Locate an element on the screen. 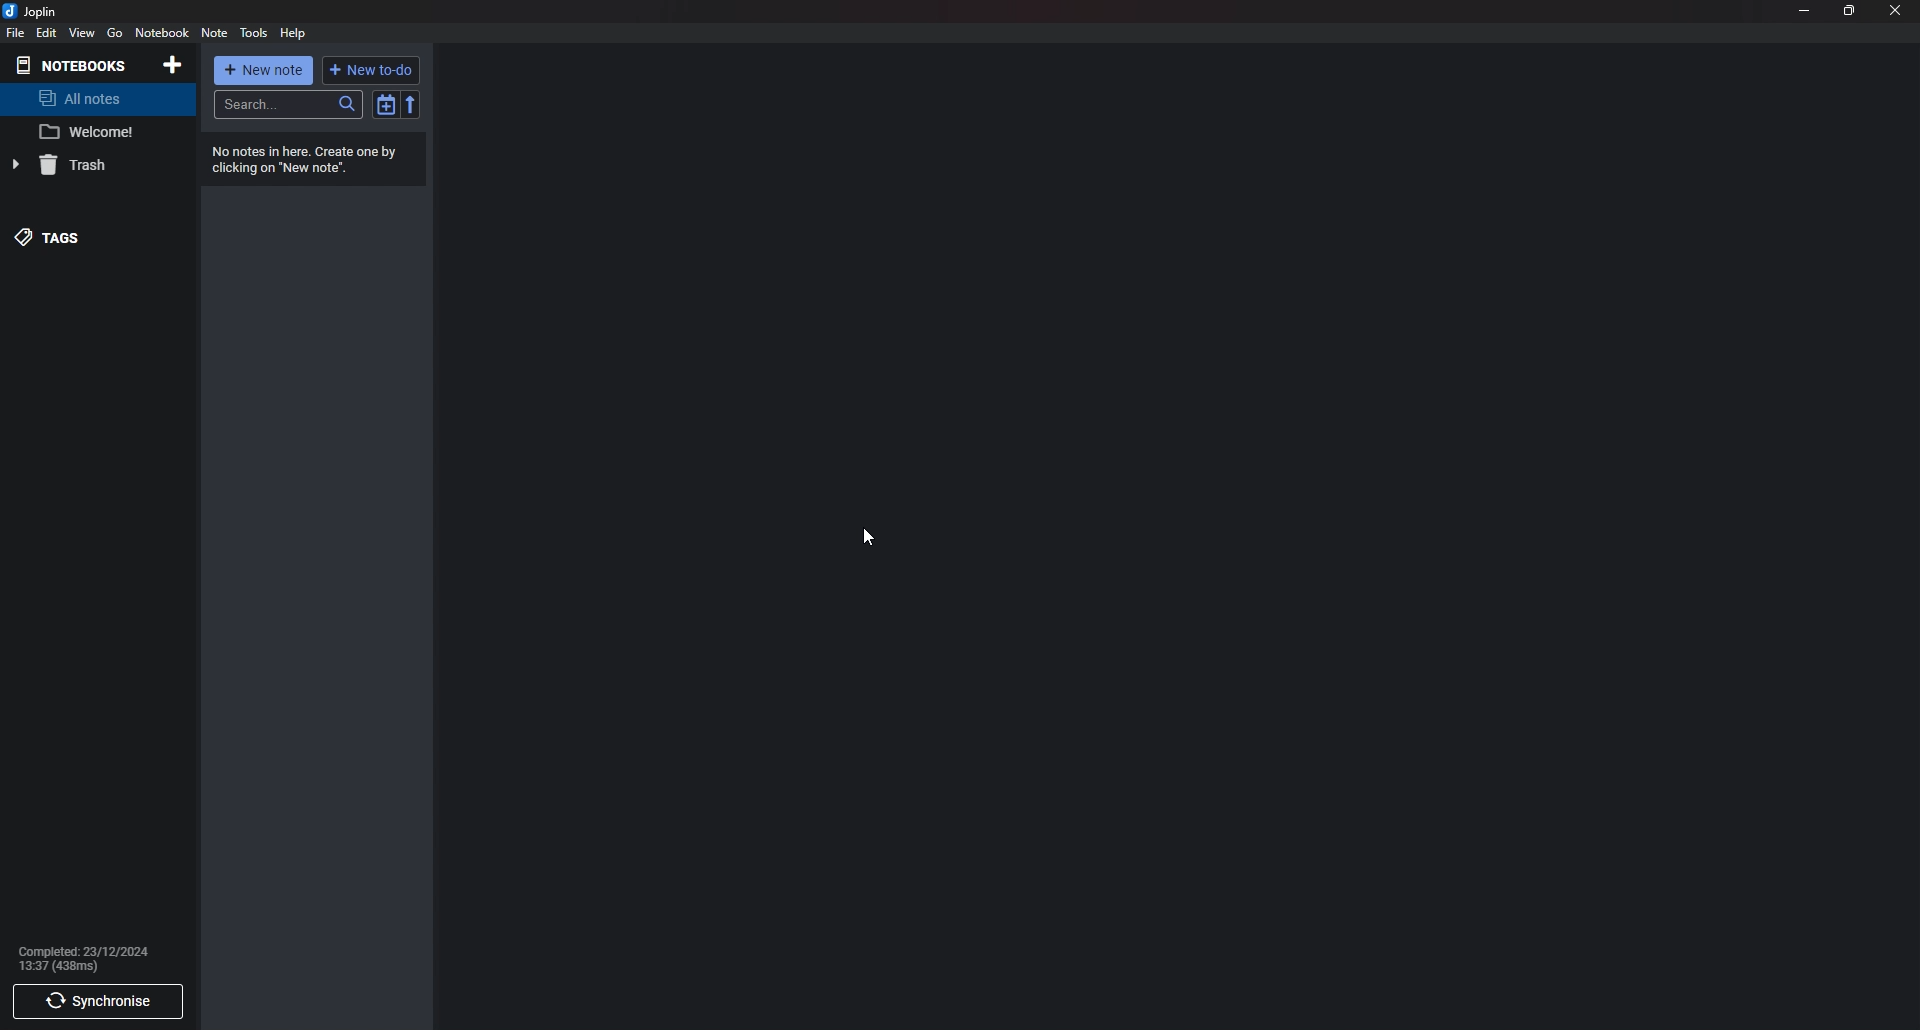 The width and height of the screenshot is (1920, 1030). View is located at coordinates (82, 33).